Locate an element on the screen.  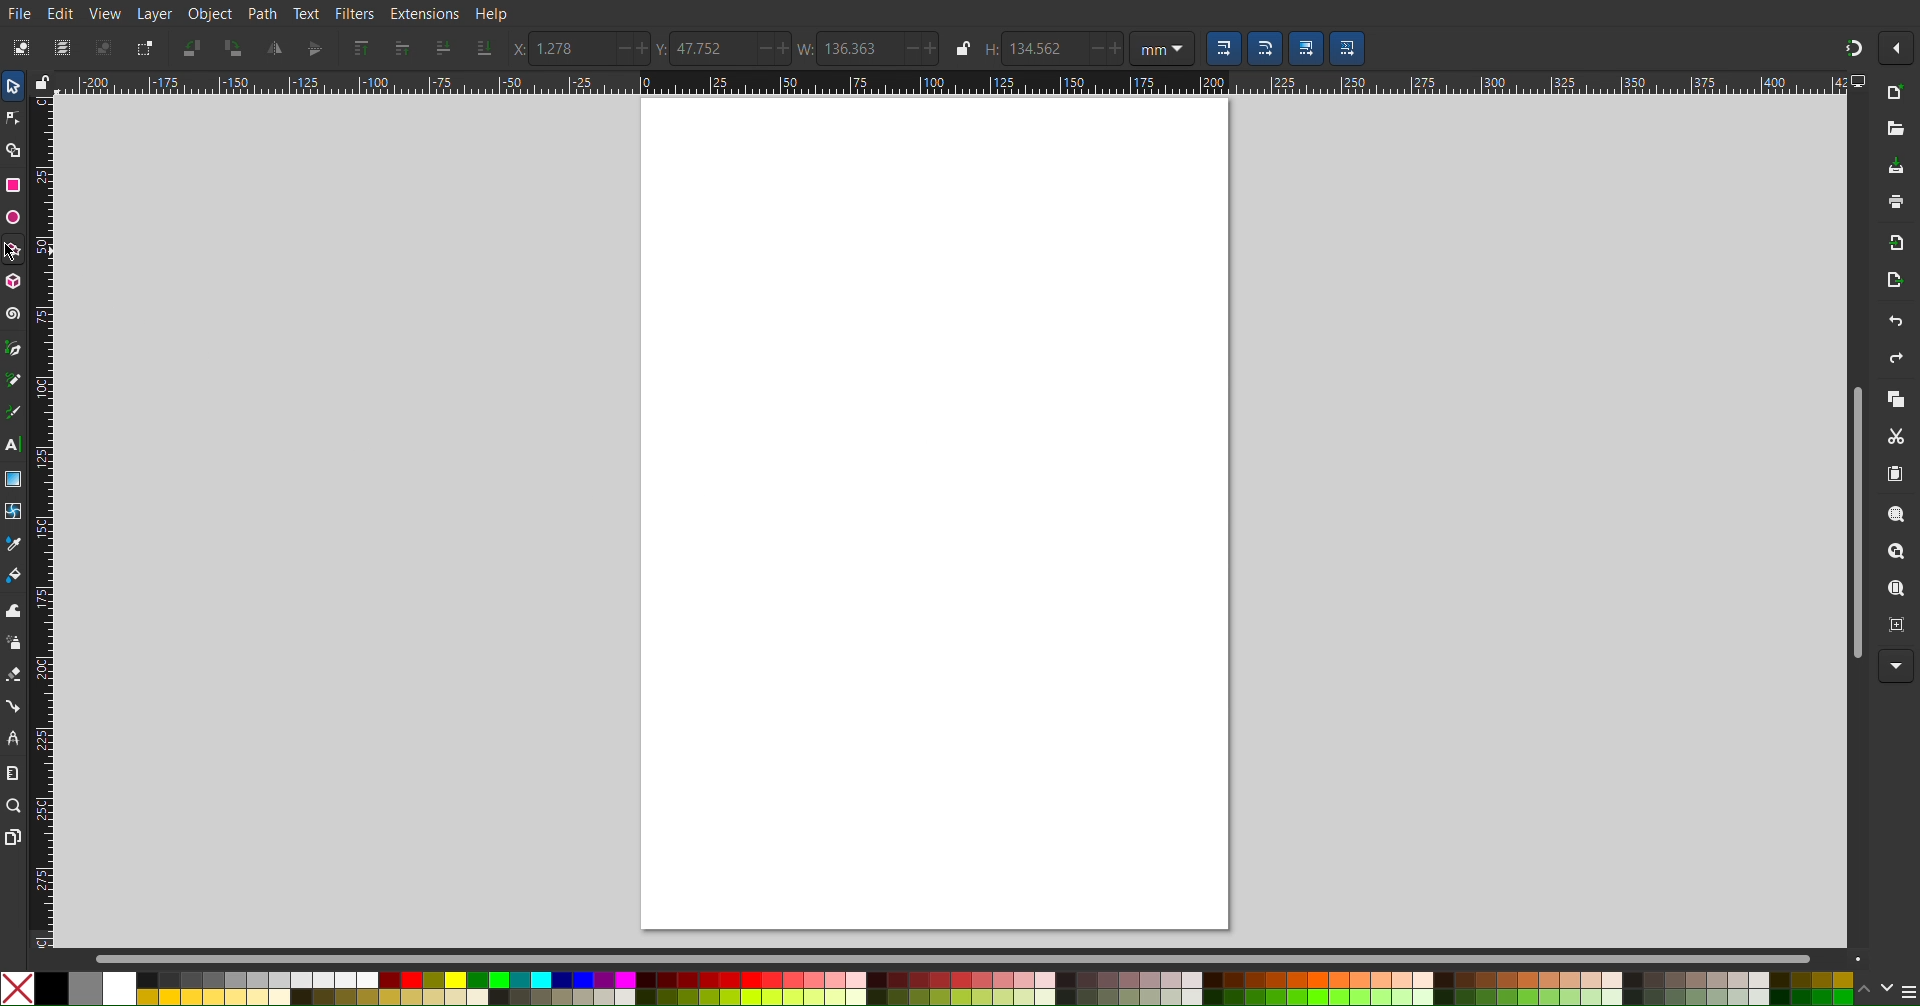
Send one layer up is located at coordinates (404, 49).